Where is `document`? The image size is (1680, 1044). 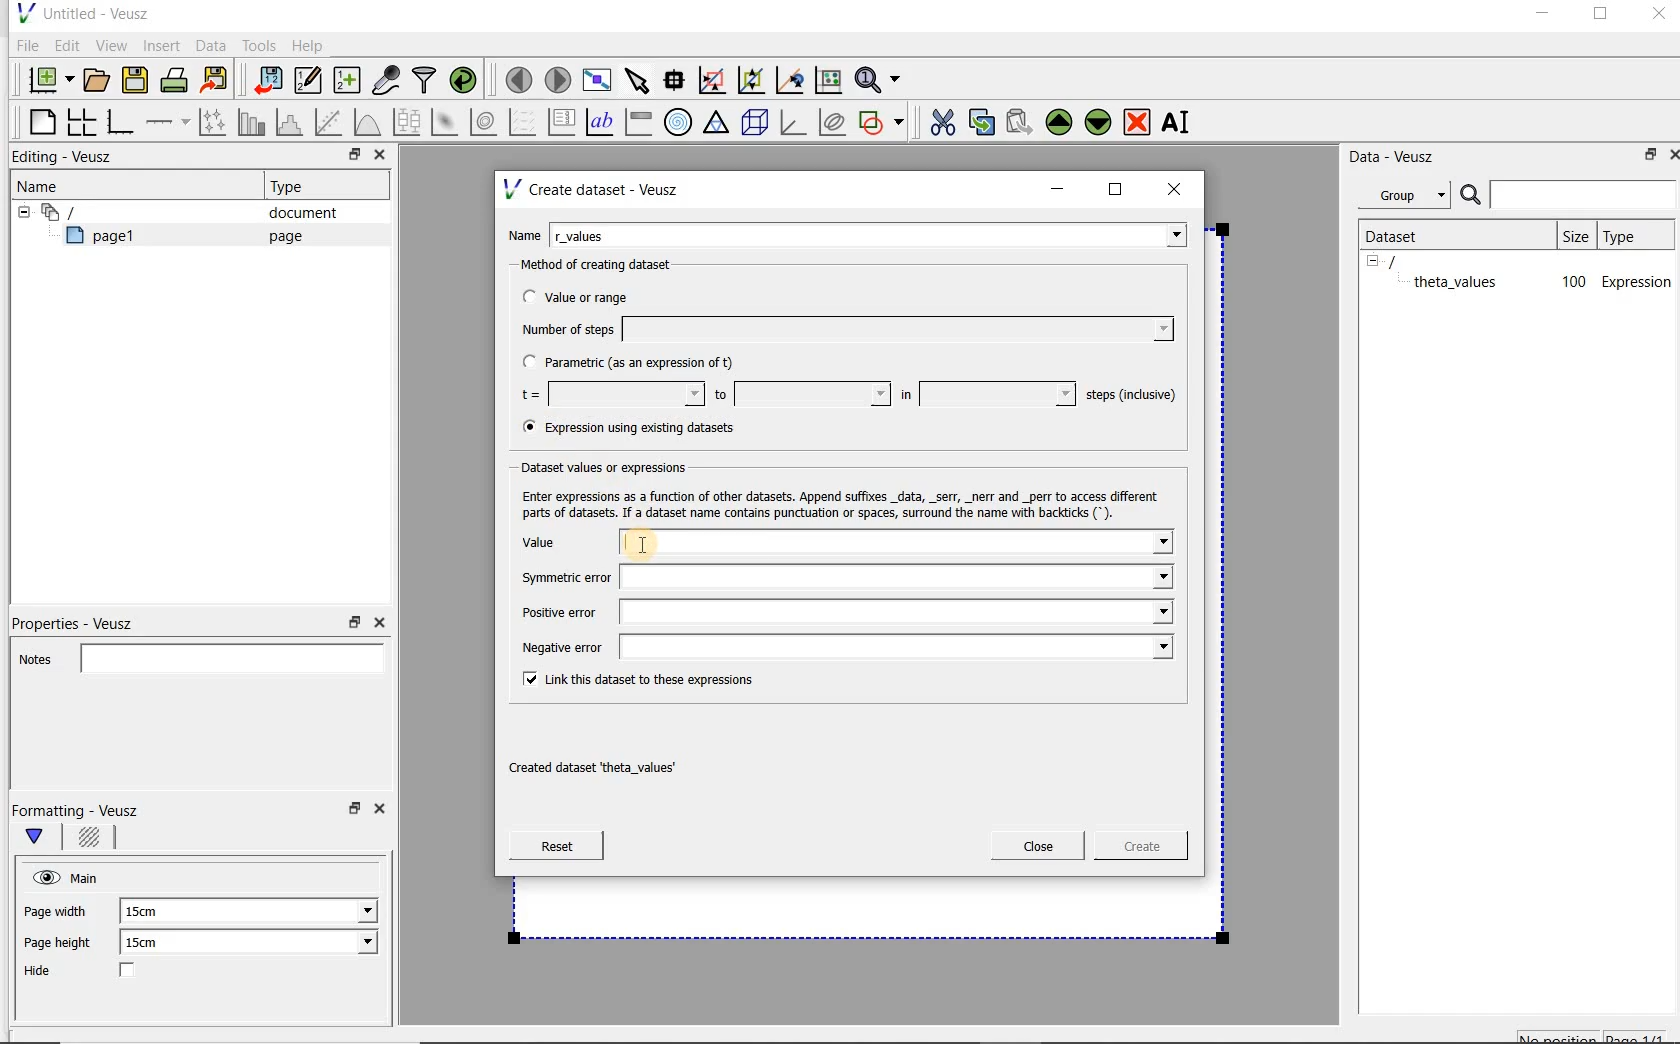
document is located at coordinates (295, 213).